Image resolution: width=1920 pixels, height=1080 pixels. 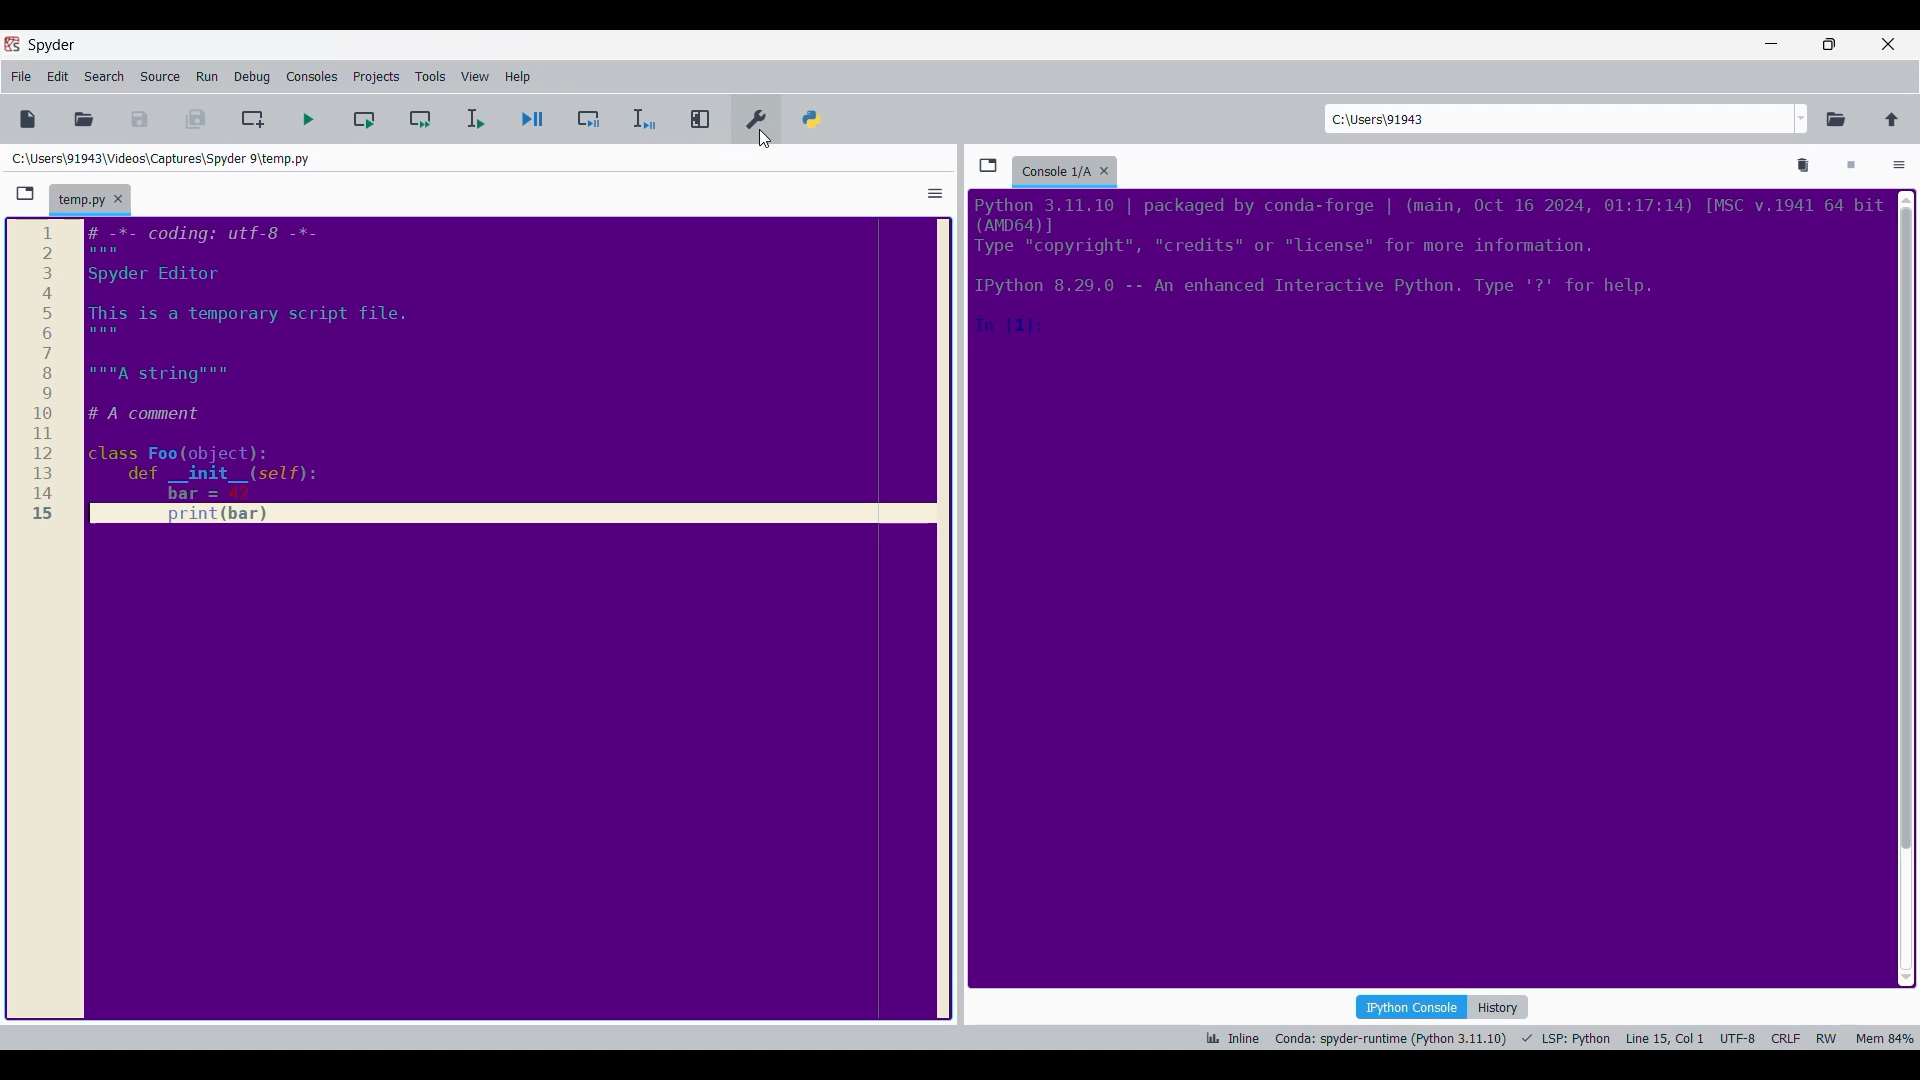 I want to click on  UTF-8, so click(x=1737, y=1039).